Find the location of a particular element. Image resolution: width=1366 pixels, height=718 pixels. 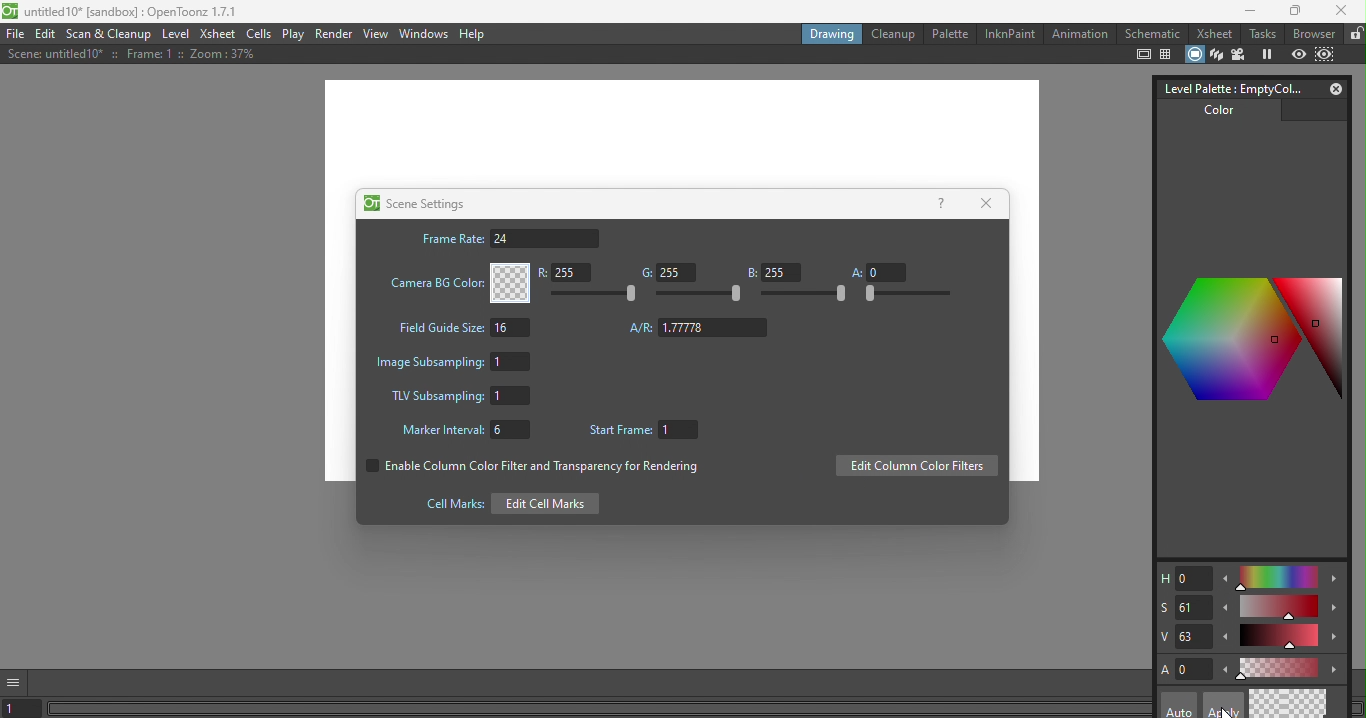

Lock rooms tab is located at coordinates (1354, 34).